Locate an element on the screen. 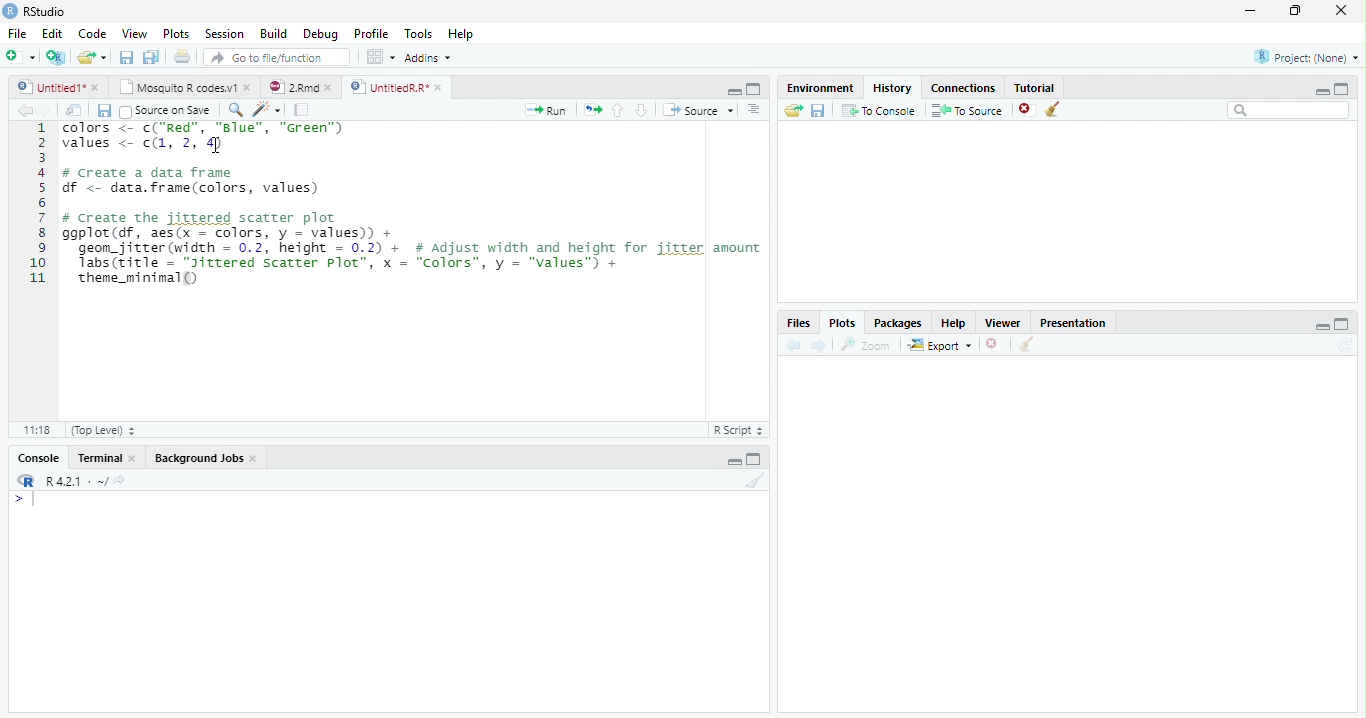 The width and height of the screenshot is (1366, 718). Save current document is located at coordinates (105, 111).